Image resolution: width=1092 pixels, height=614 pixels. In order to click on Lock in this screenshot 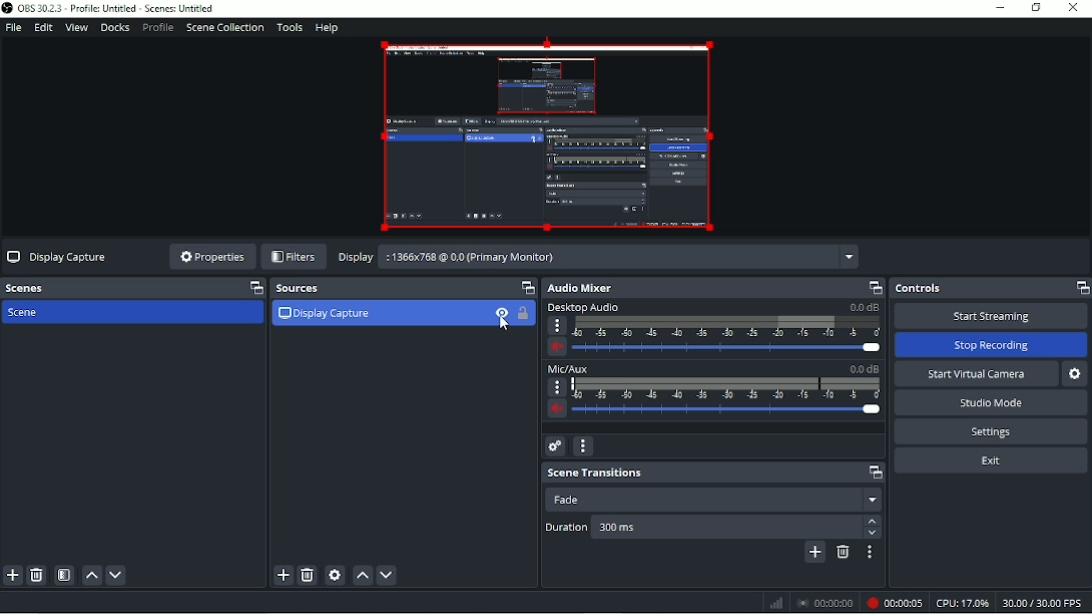, I will do `click(523, 314)`.